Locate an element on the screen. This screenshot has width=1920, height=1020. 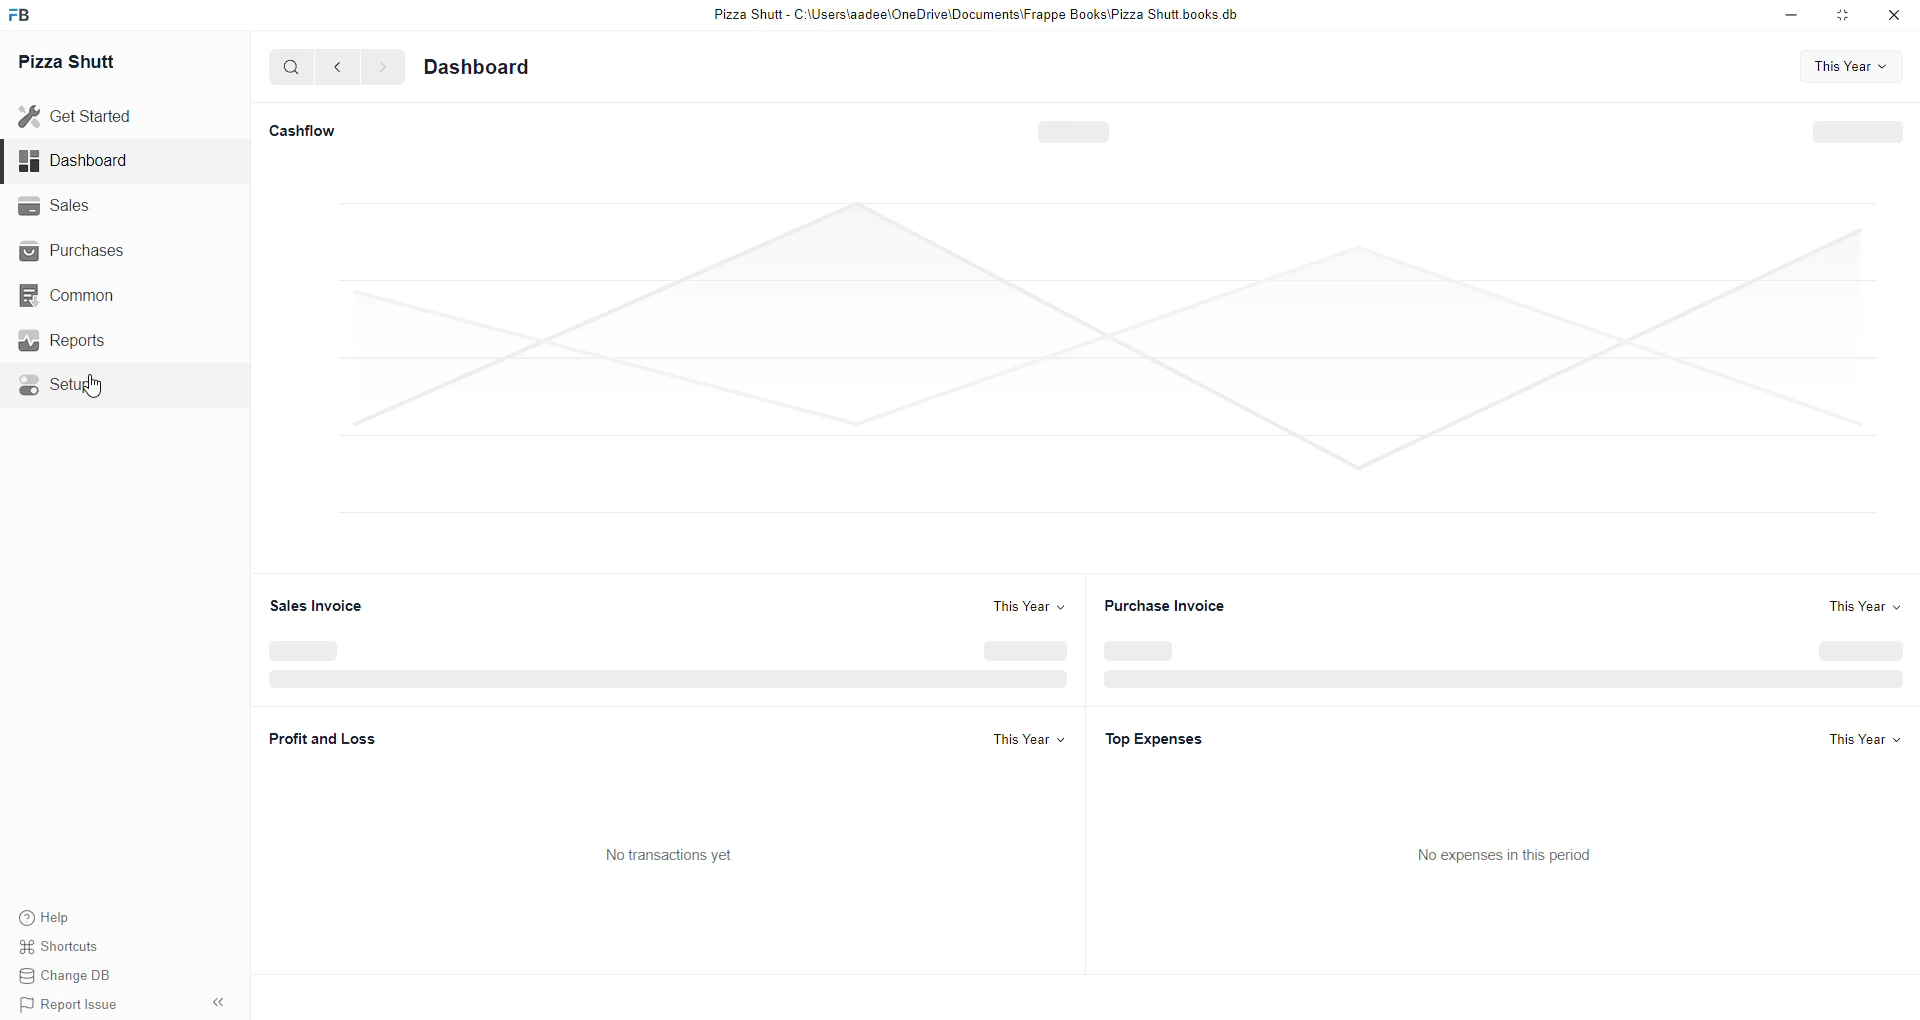
minimize is located at coordinates (1791, 16).